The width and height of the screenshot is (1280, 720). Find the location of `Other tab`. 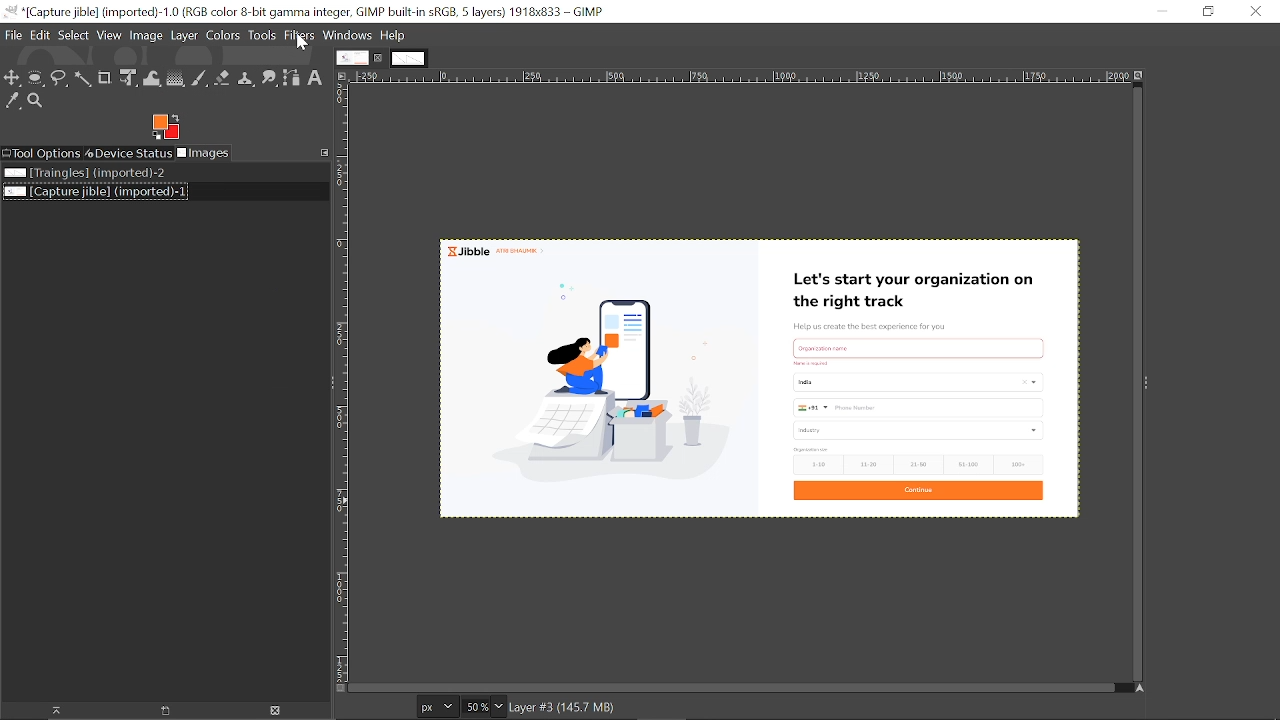

Other tab is located at coordinates (410, 59).